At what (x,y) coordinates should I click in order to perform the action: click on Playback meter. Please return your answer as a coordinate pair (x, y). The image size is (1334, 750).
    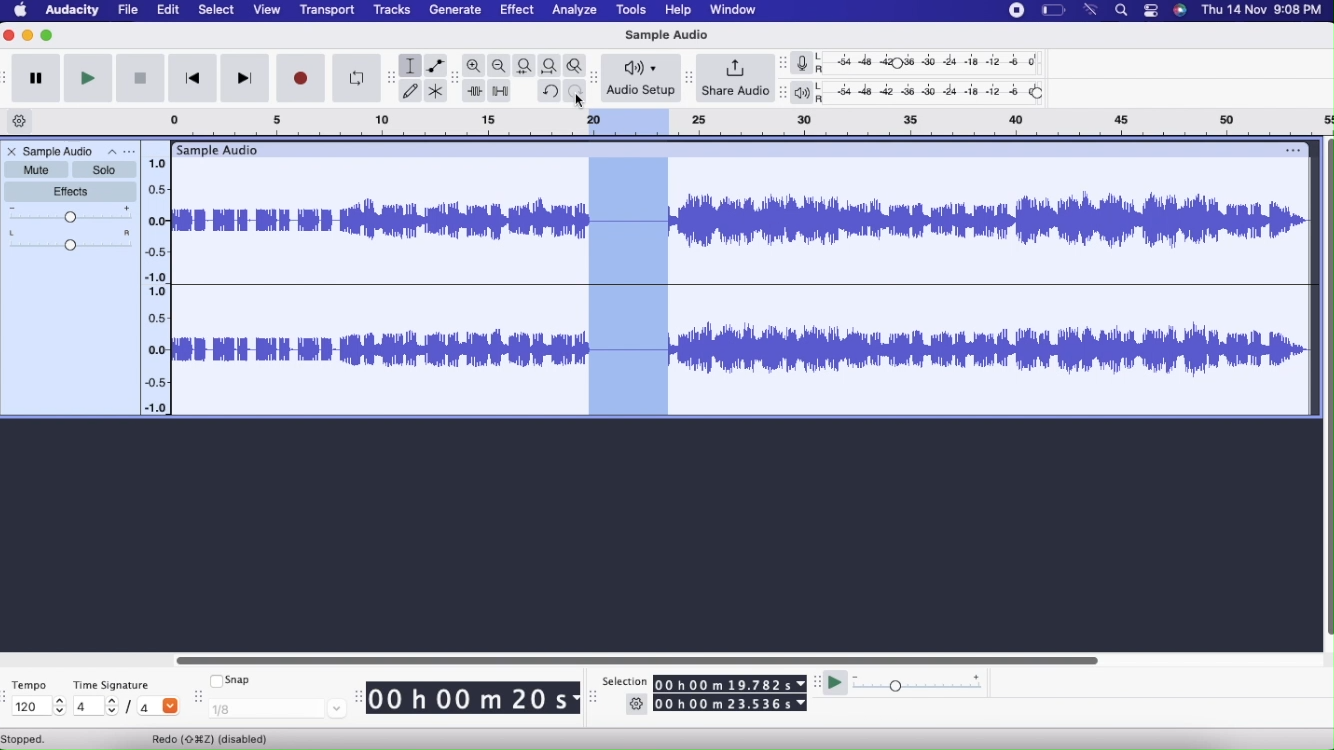
    Looking at the image, I should click on (806, 92).